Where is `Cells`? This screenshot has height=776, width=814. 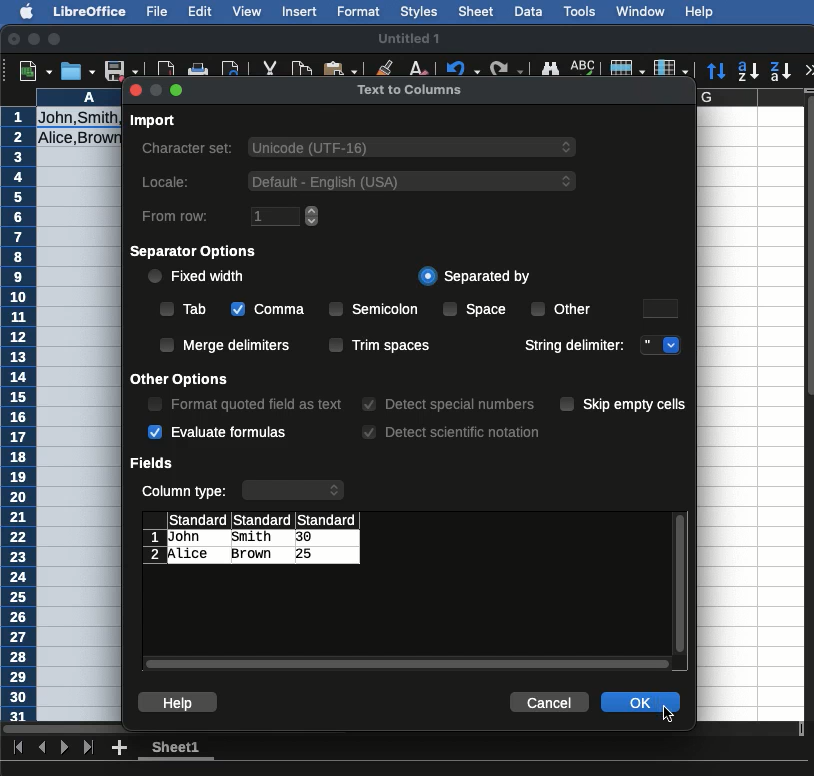 Cells is located at coordinates (251, 540).